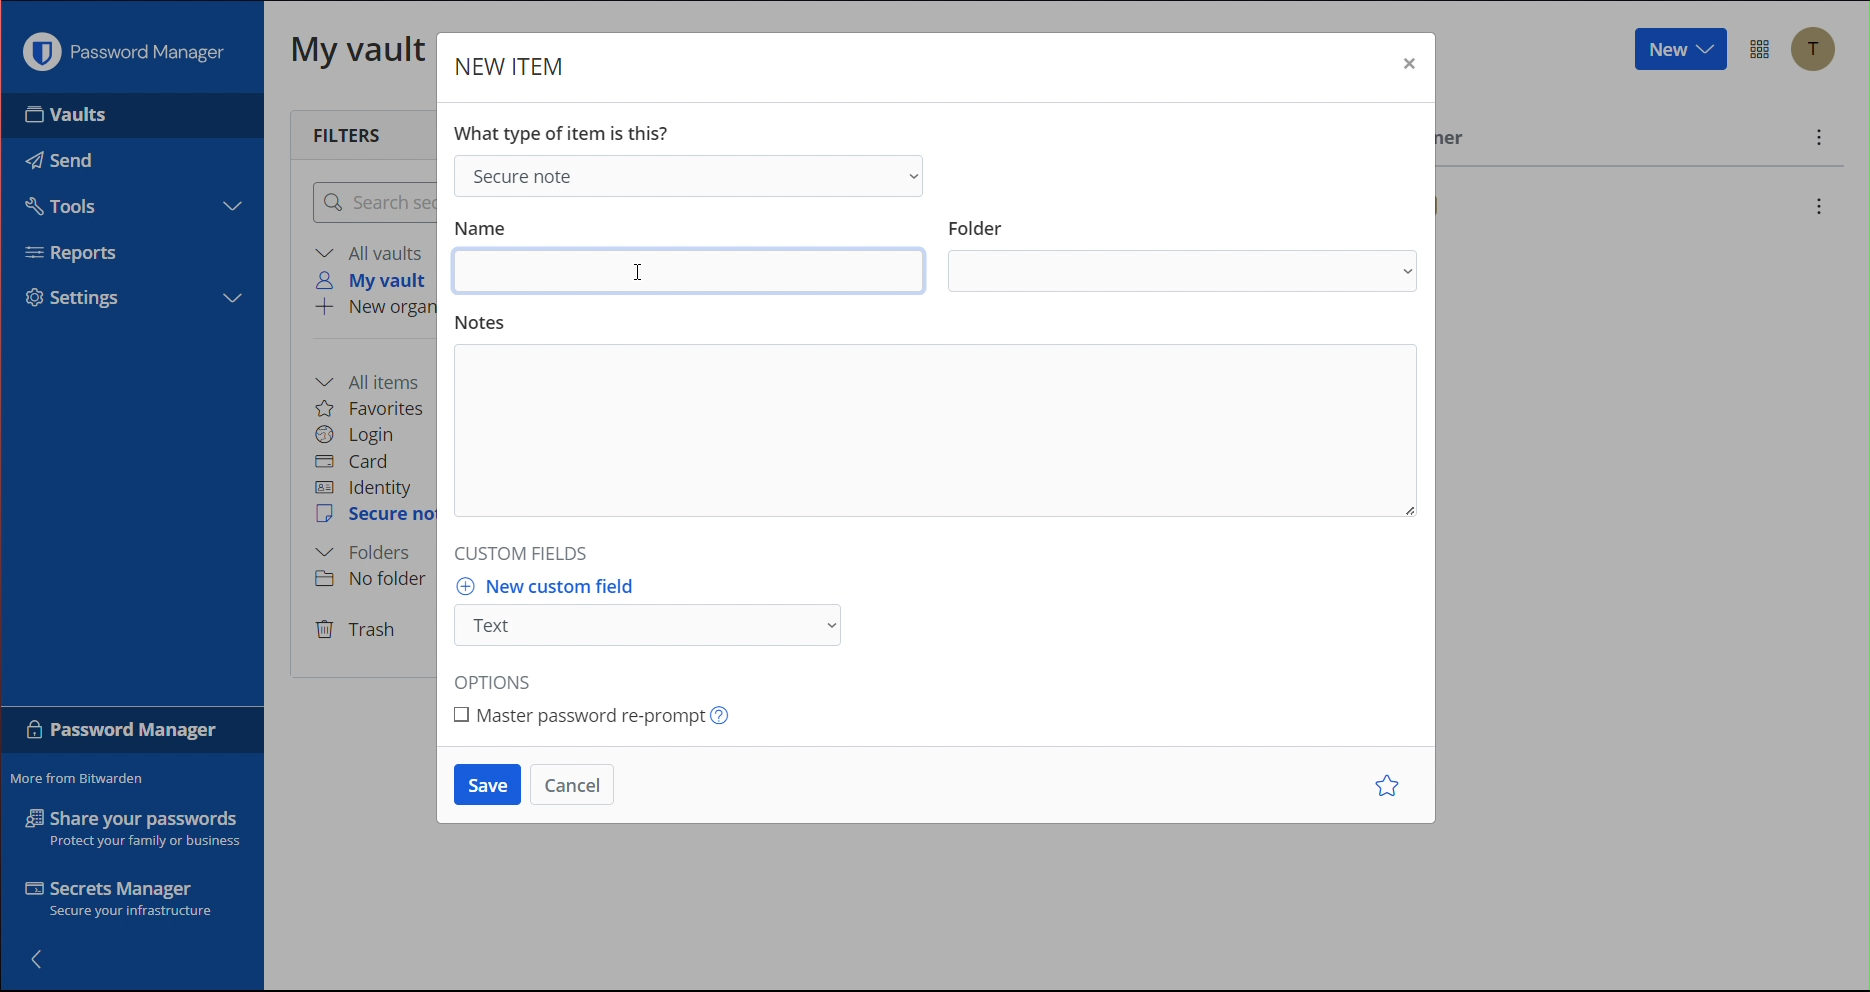 This screenshot has height=992, width=1870. Describe the element at coordinates (123, 902) in the screenshot. I see `Secrets Manager` at that location.